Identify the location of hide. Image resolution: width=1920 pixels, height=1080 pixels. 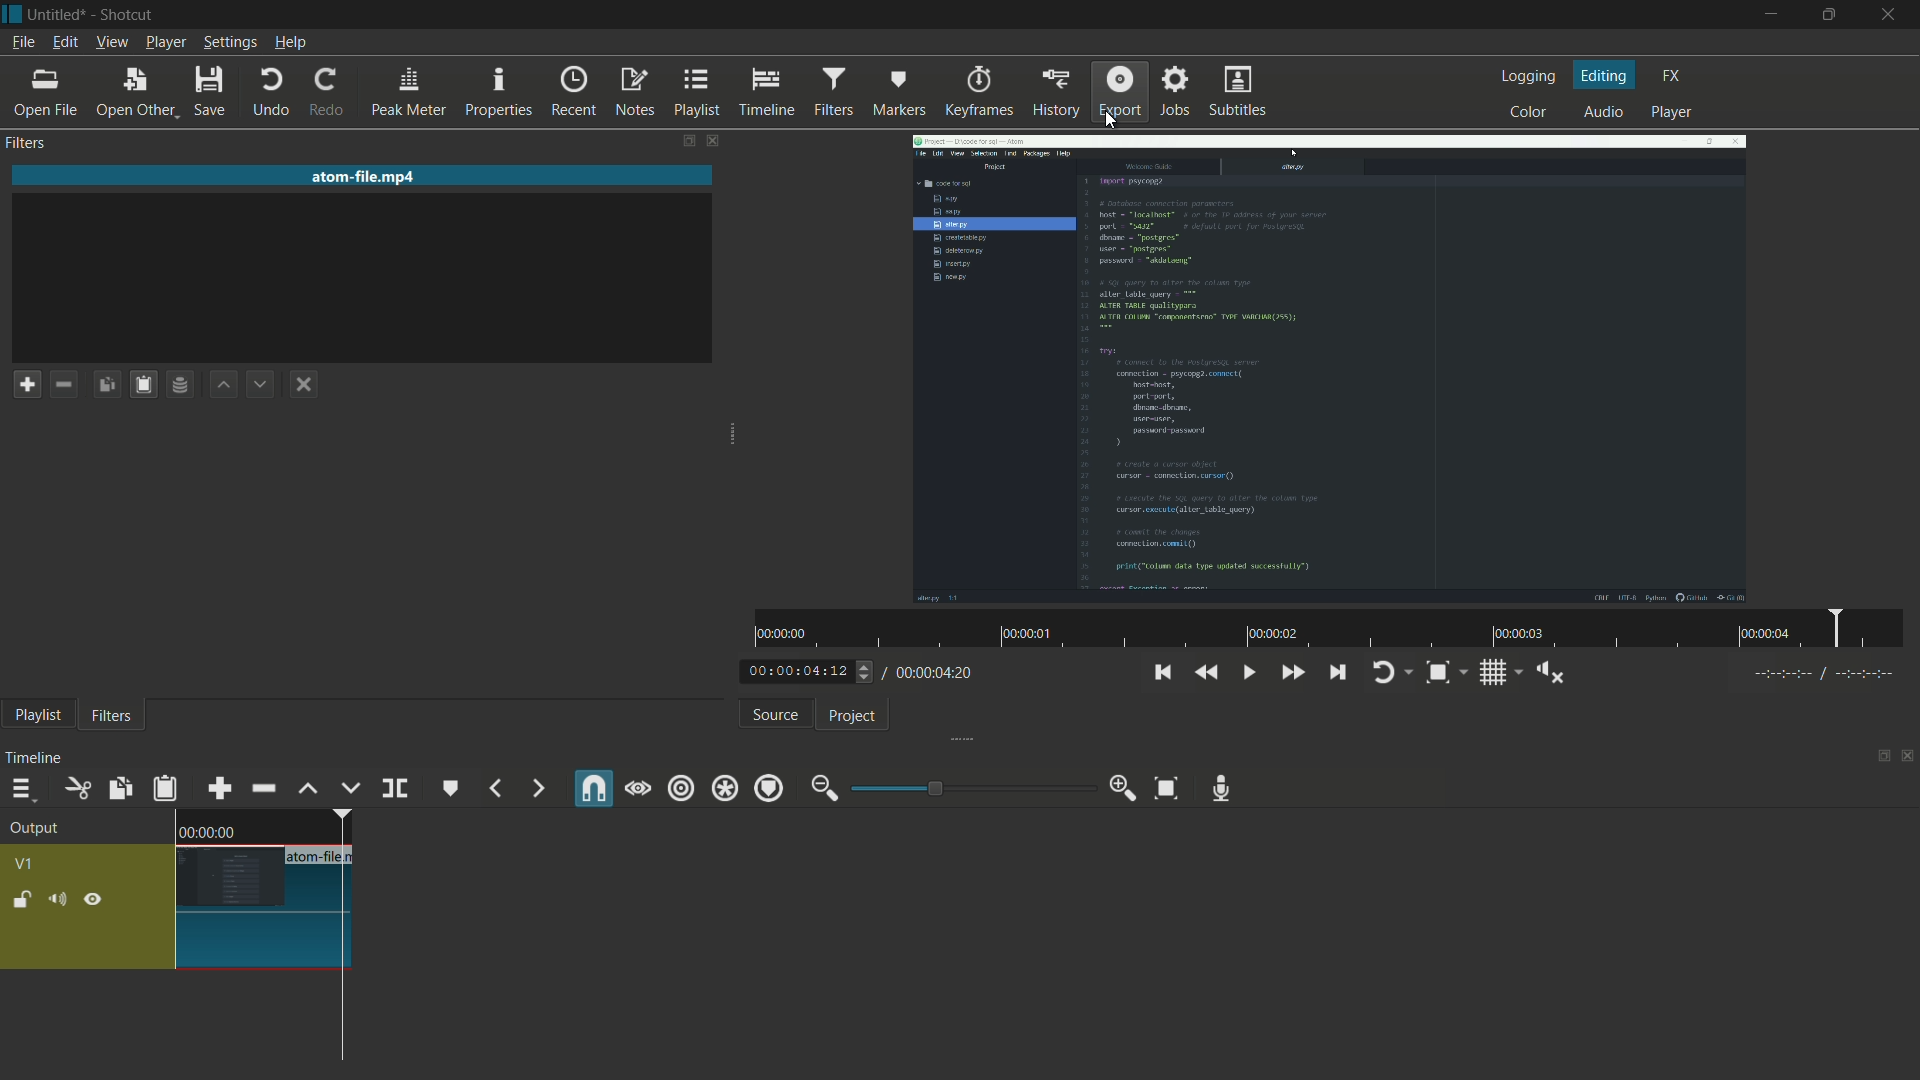
(97, 900).